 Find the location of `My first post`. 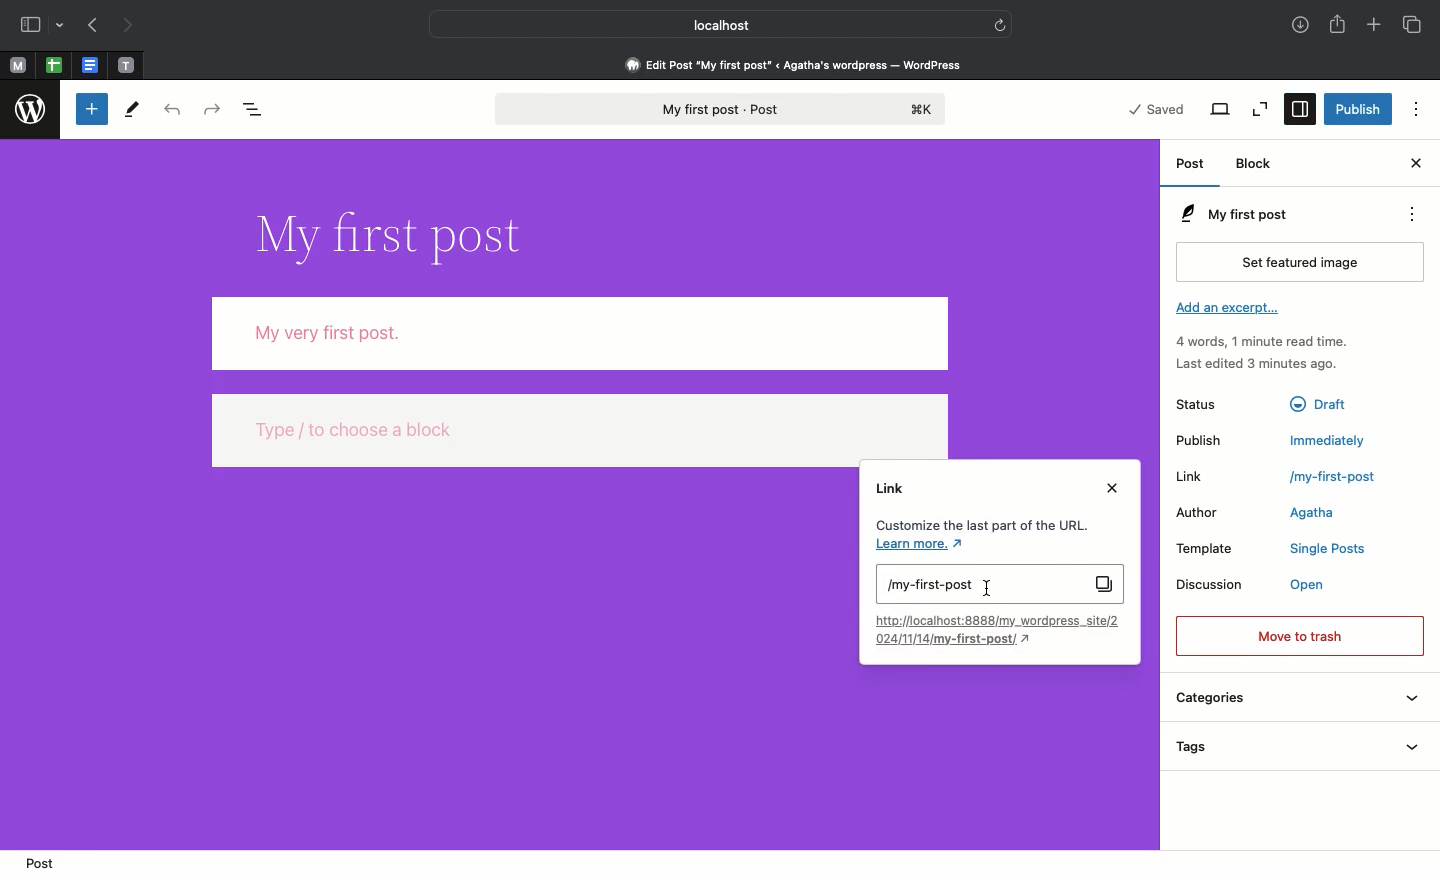

My first post is located at coordinates (724, 110).